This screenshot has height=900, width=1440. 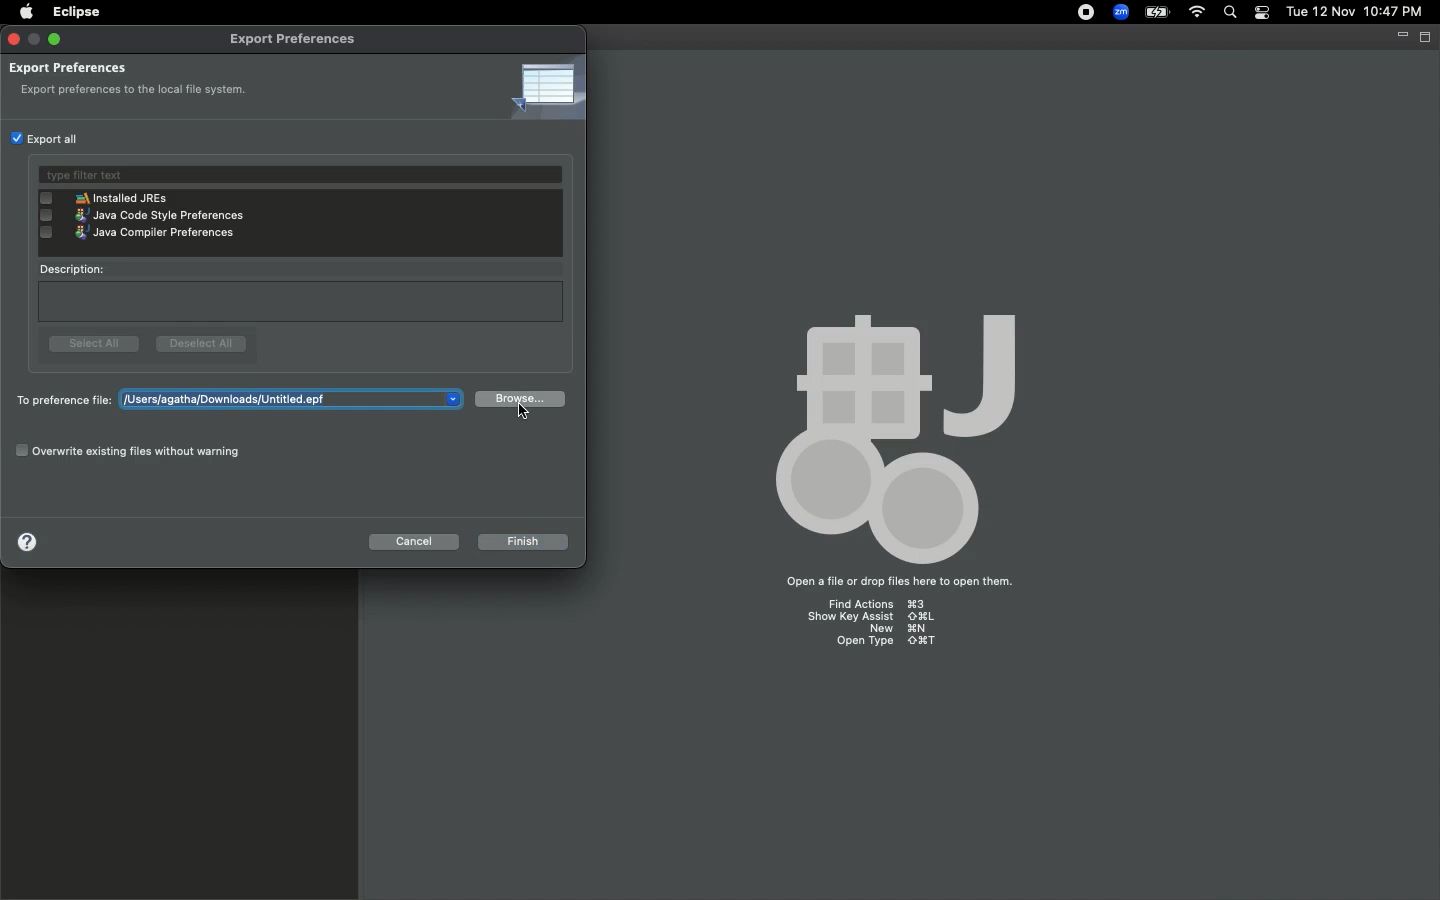 I want to click on open type , so click(x=895, y=642).